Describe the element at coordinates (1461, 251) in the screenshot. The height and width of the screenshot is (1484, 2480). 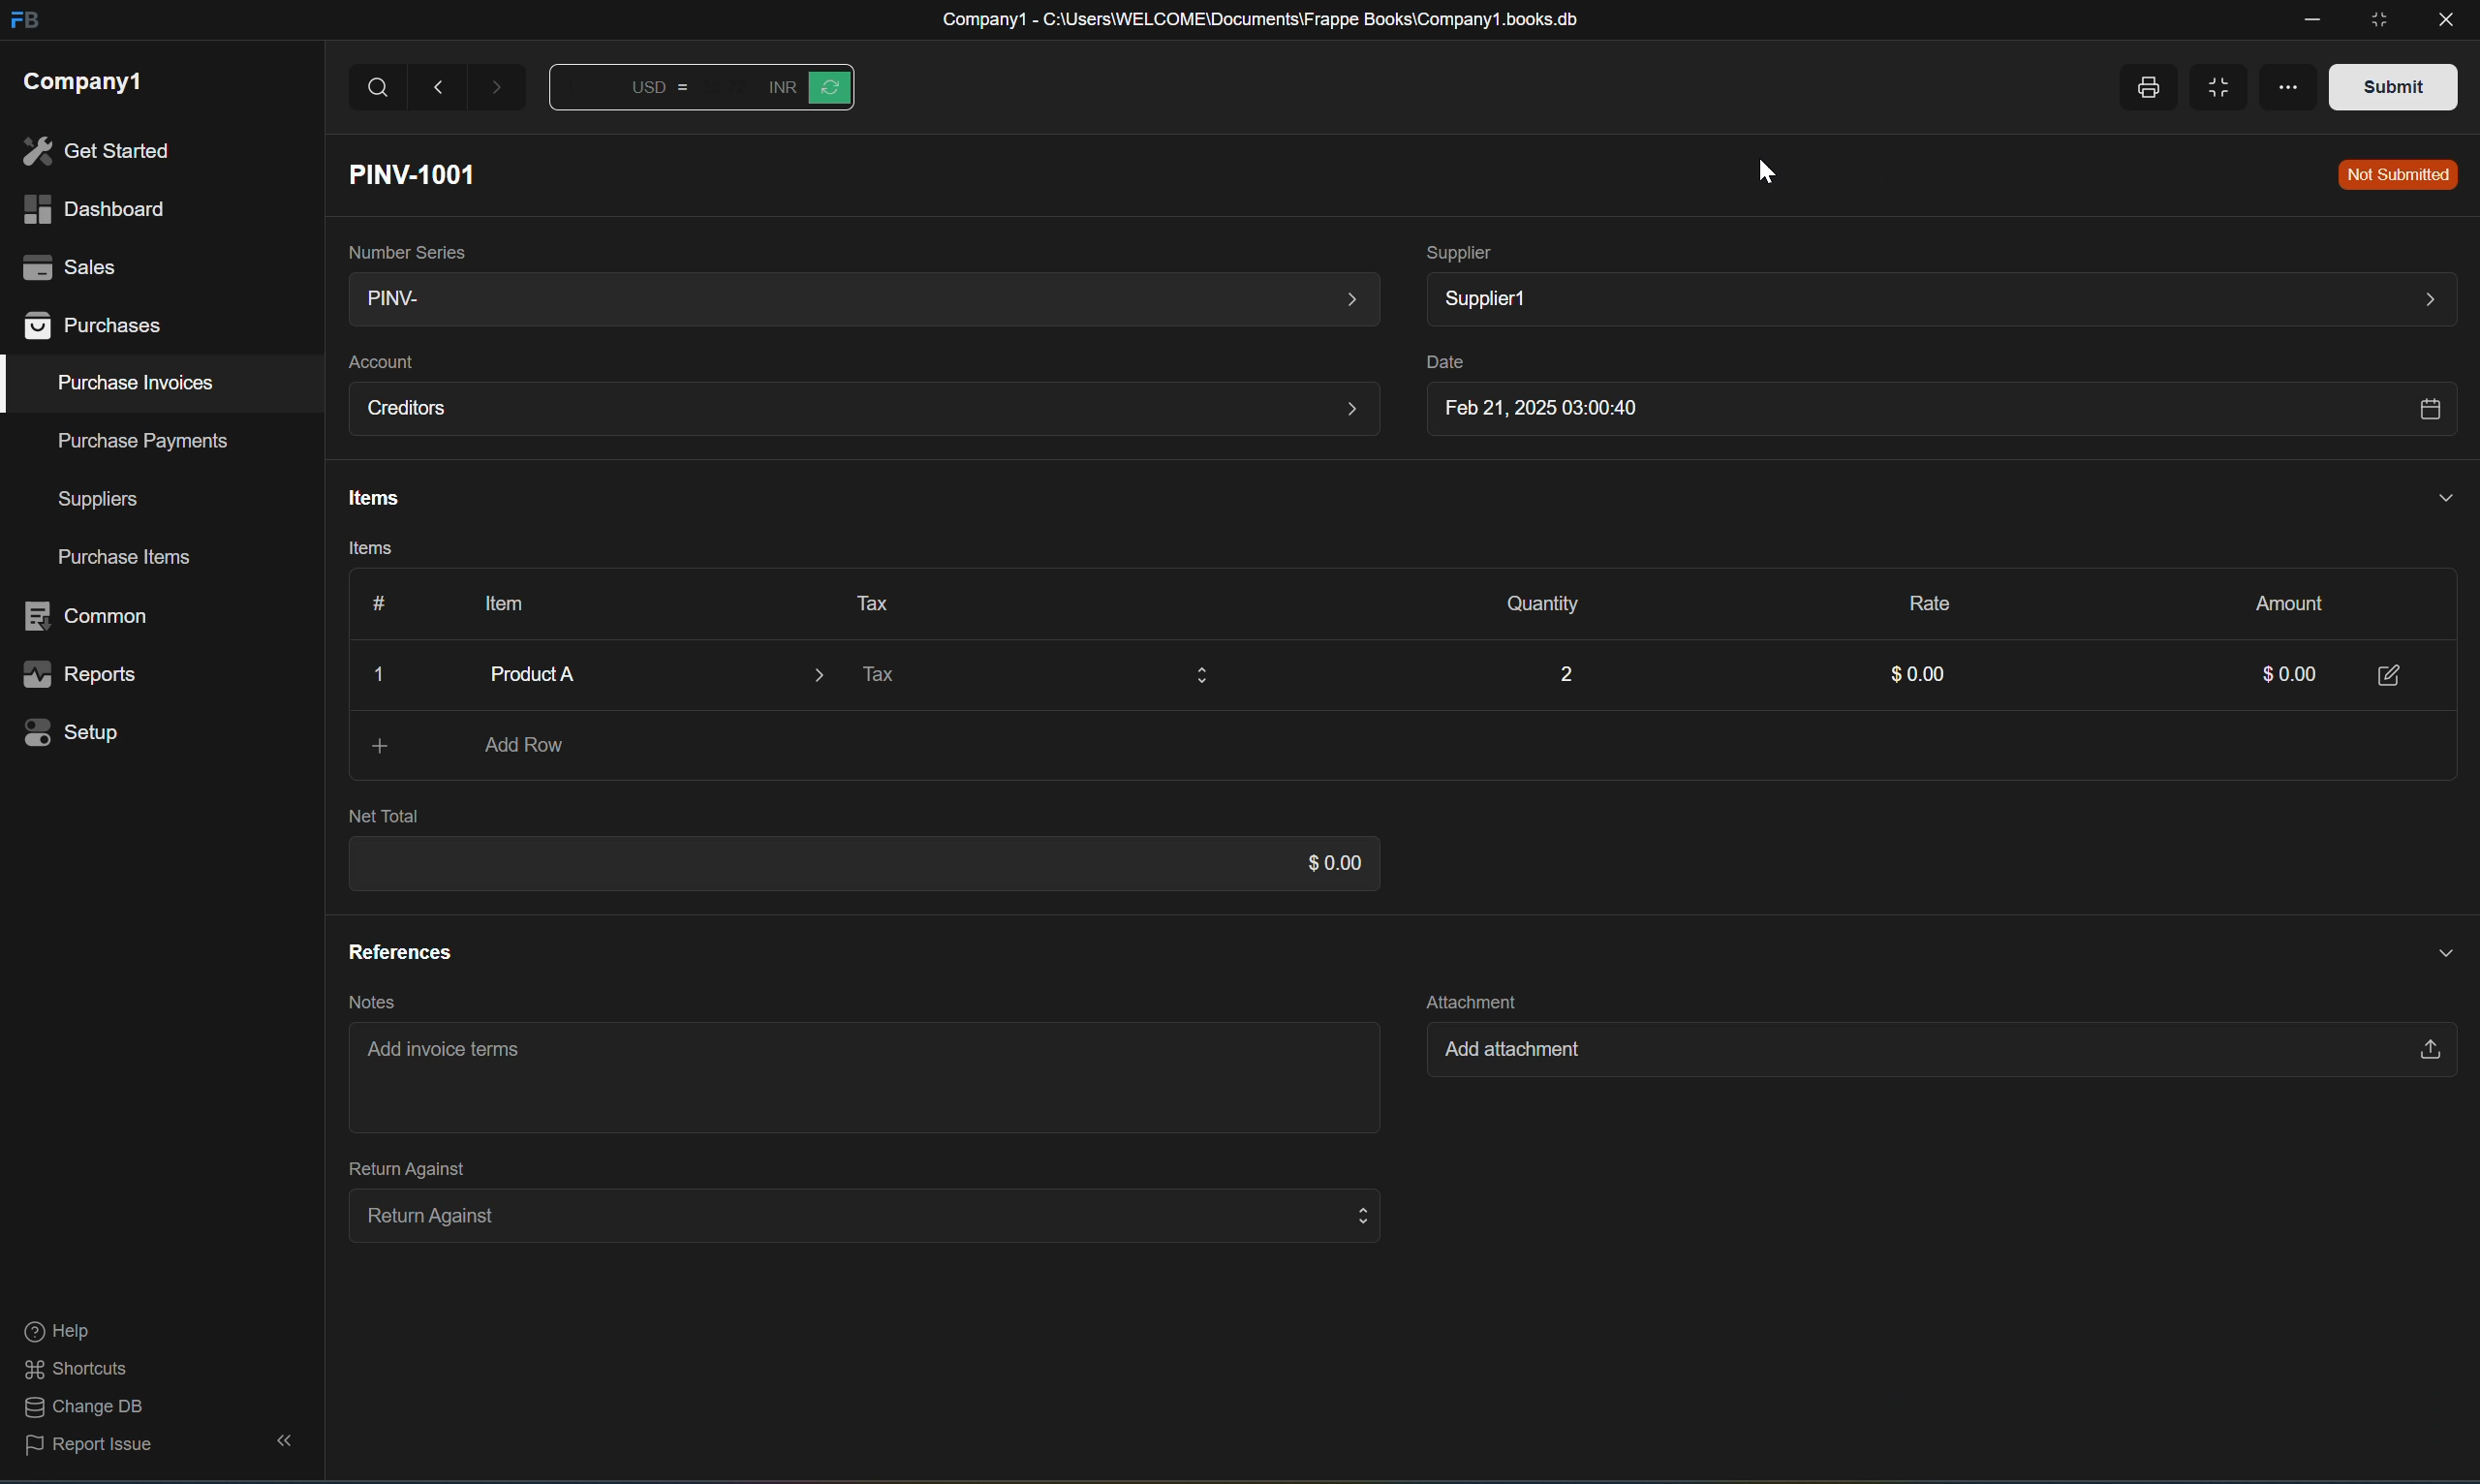
I see `Supplier` at that location.